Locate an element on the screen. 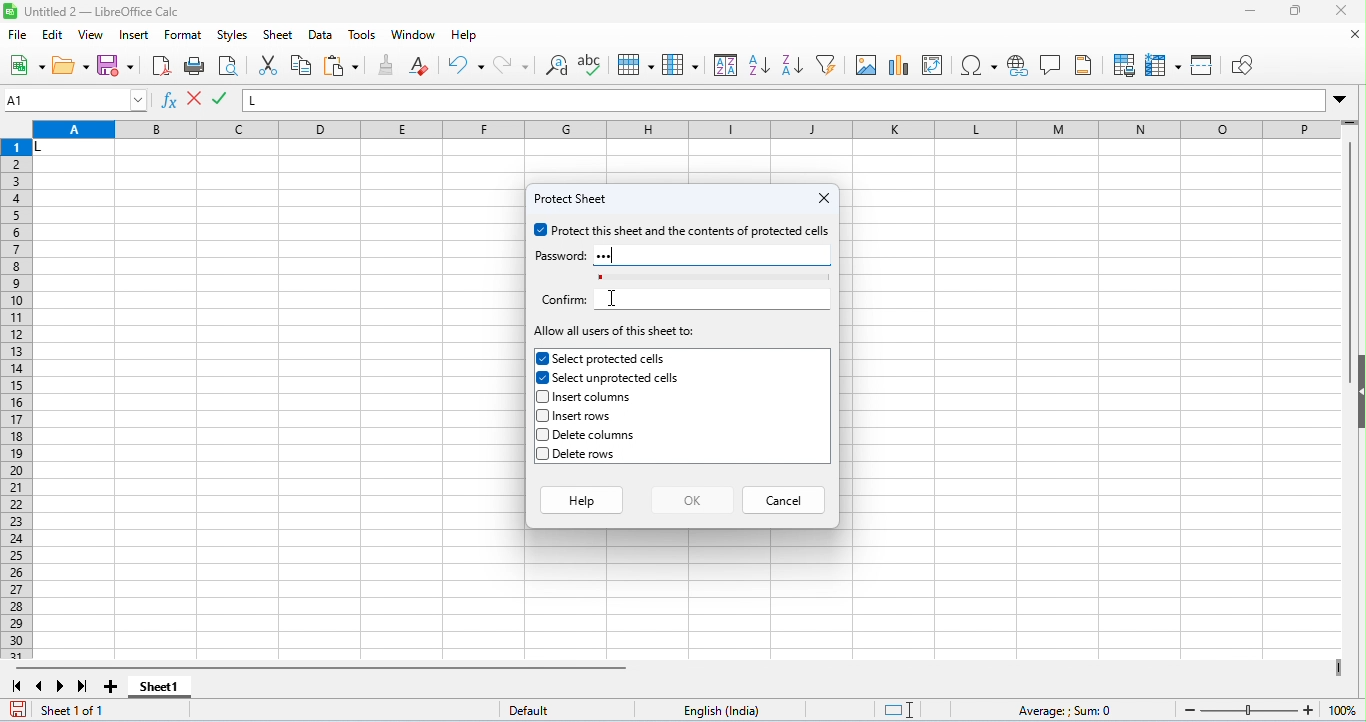 This screenshot has width=1366, height=722. export pdf is located at coordinates (161, 65).